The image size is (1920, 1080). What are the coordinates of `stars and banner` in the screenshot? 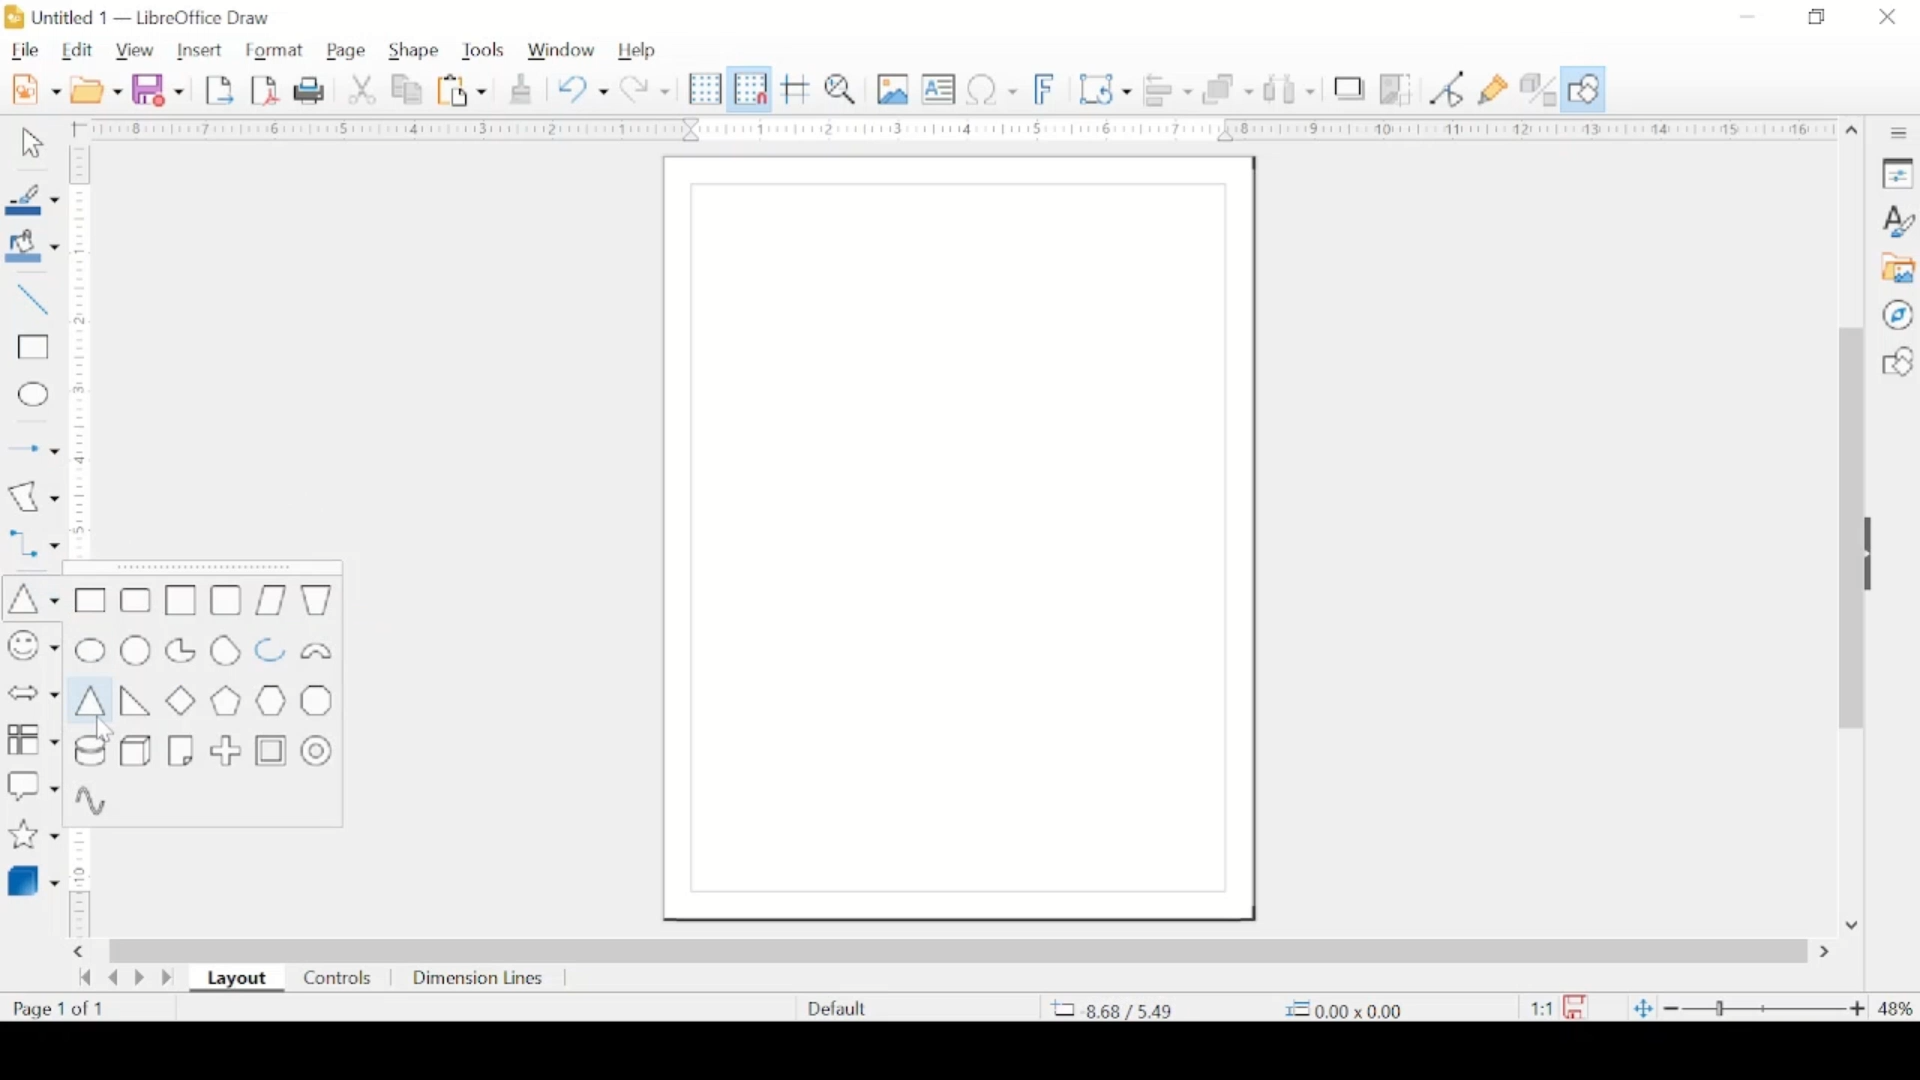 It's located at (32, 834).